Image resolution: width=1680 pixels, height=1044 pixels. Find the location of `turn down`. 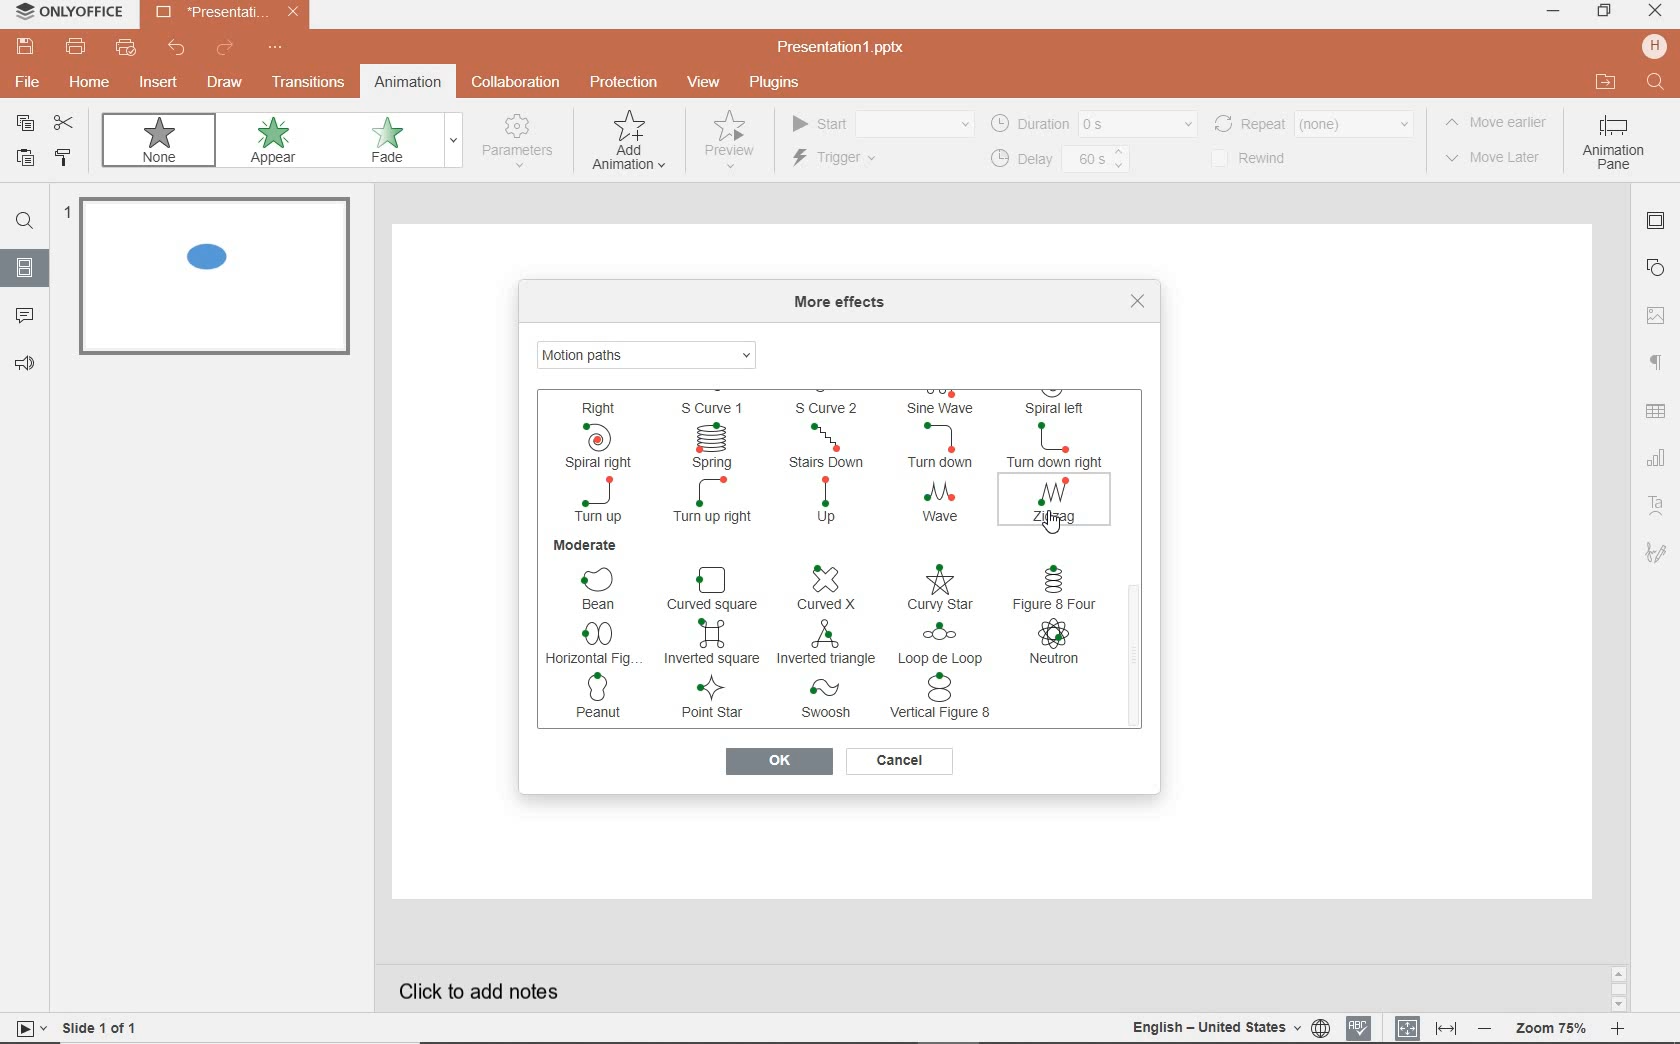

turn down is located at coordinates (943, 446).